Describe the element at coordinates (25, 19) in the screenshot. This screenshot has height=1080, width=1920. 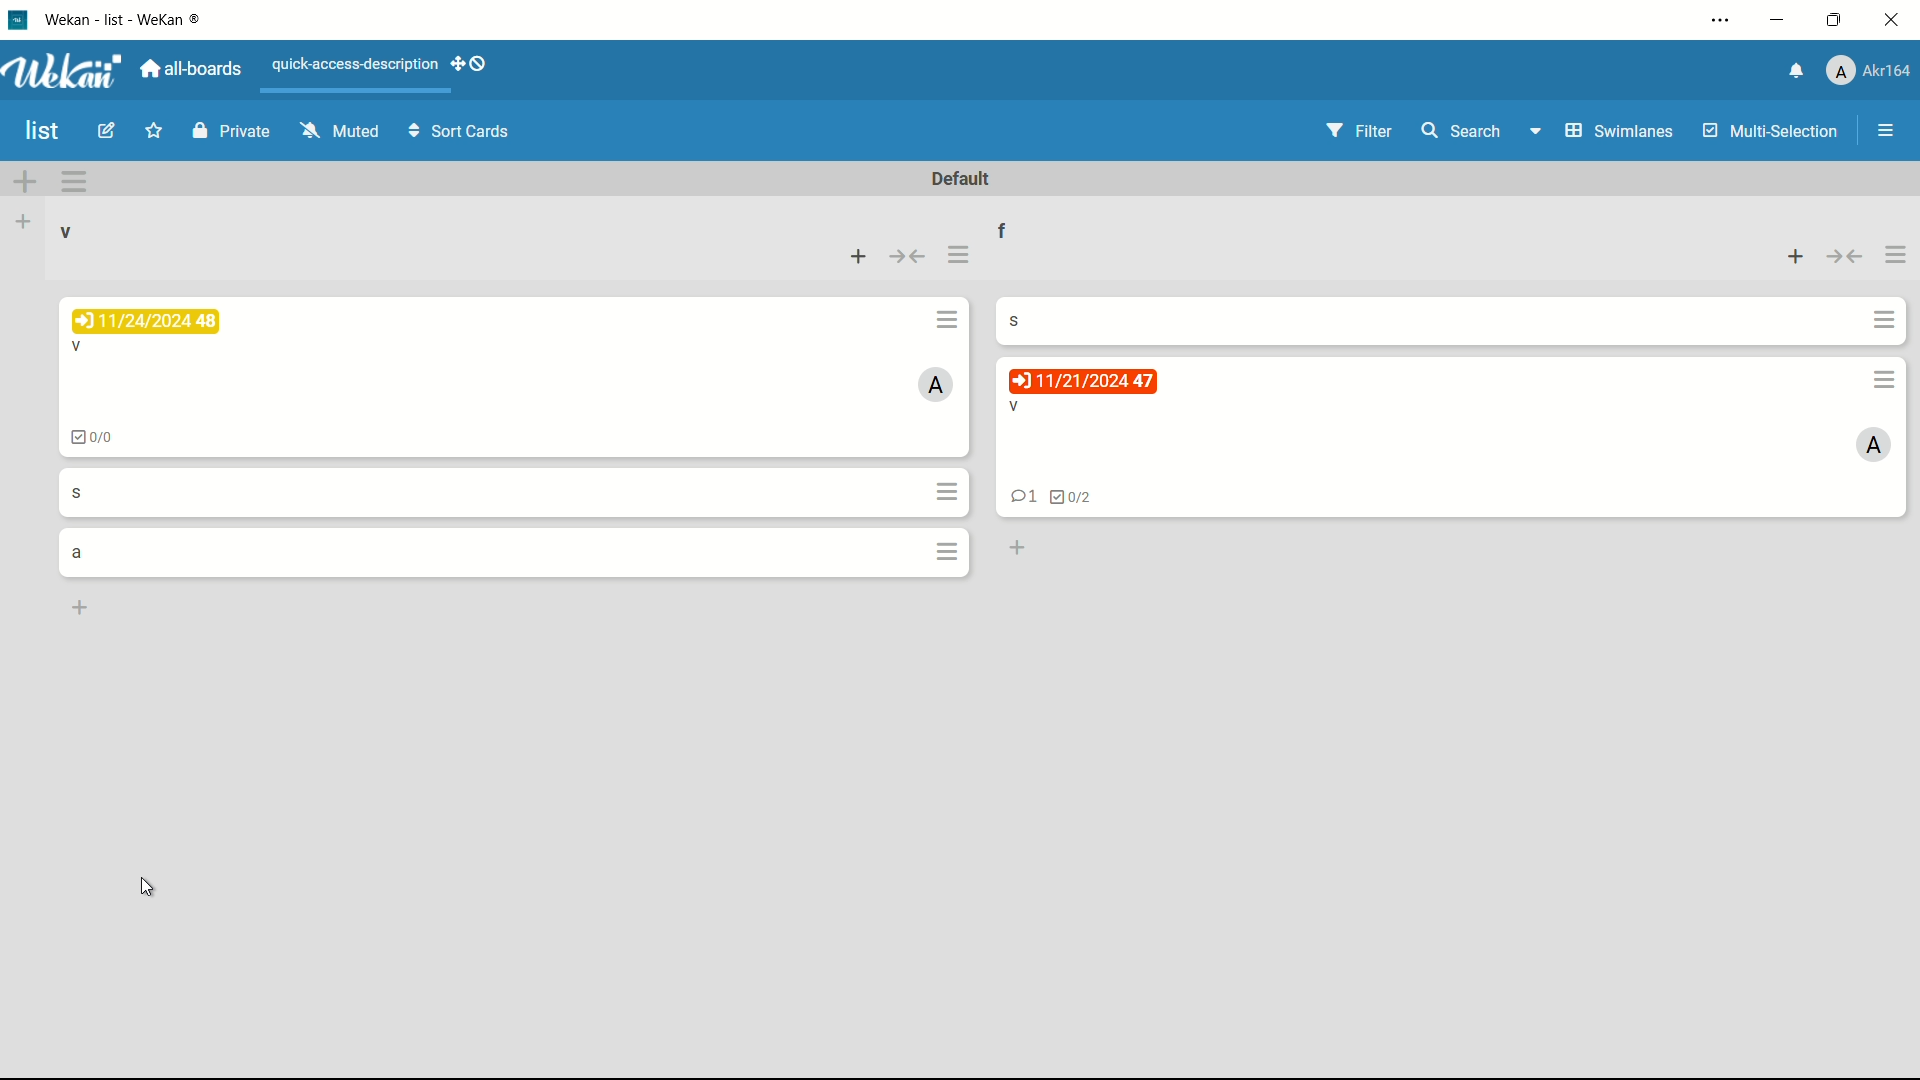
I see `wekan icon` at that location.